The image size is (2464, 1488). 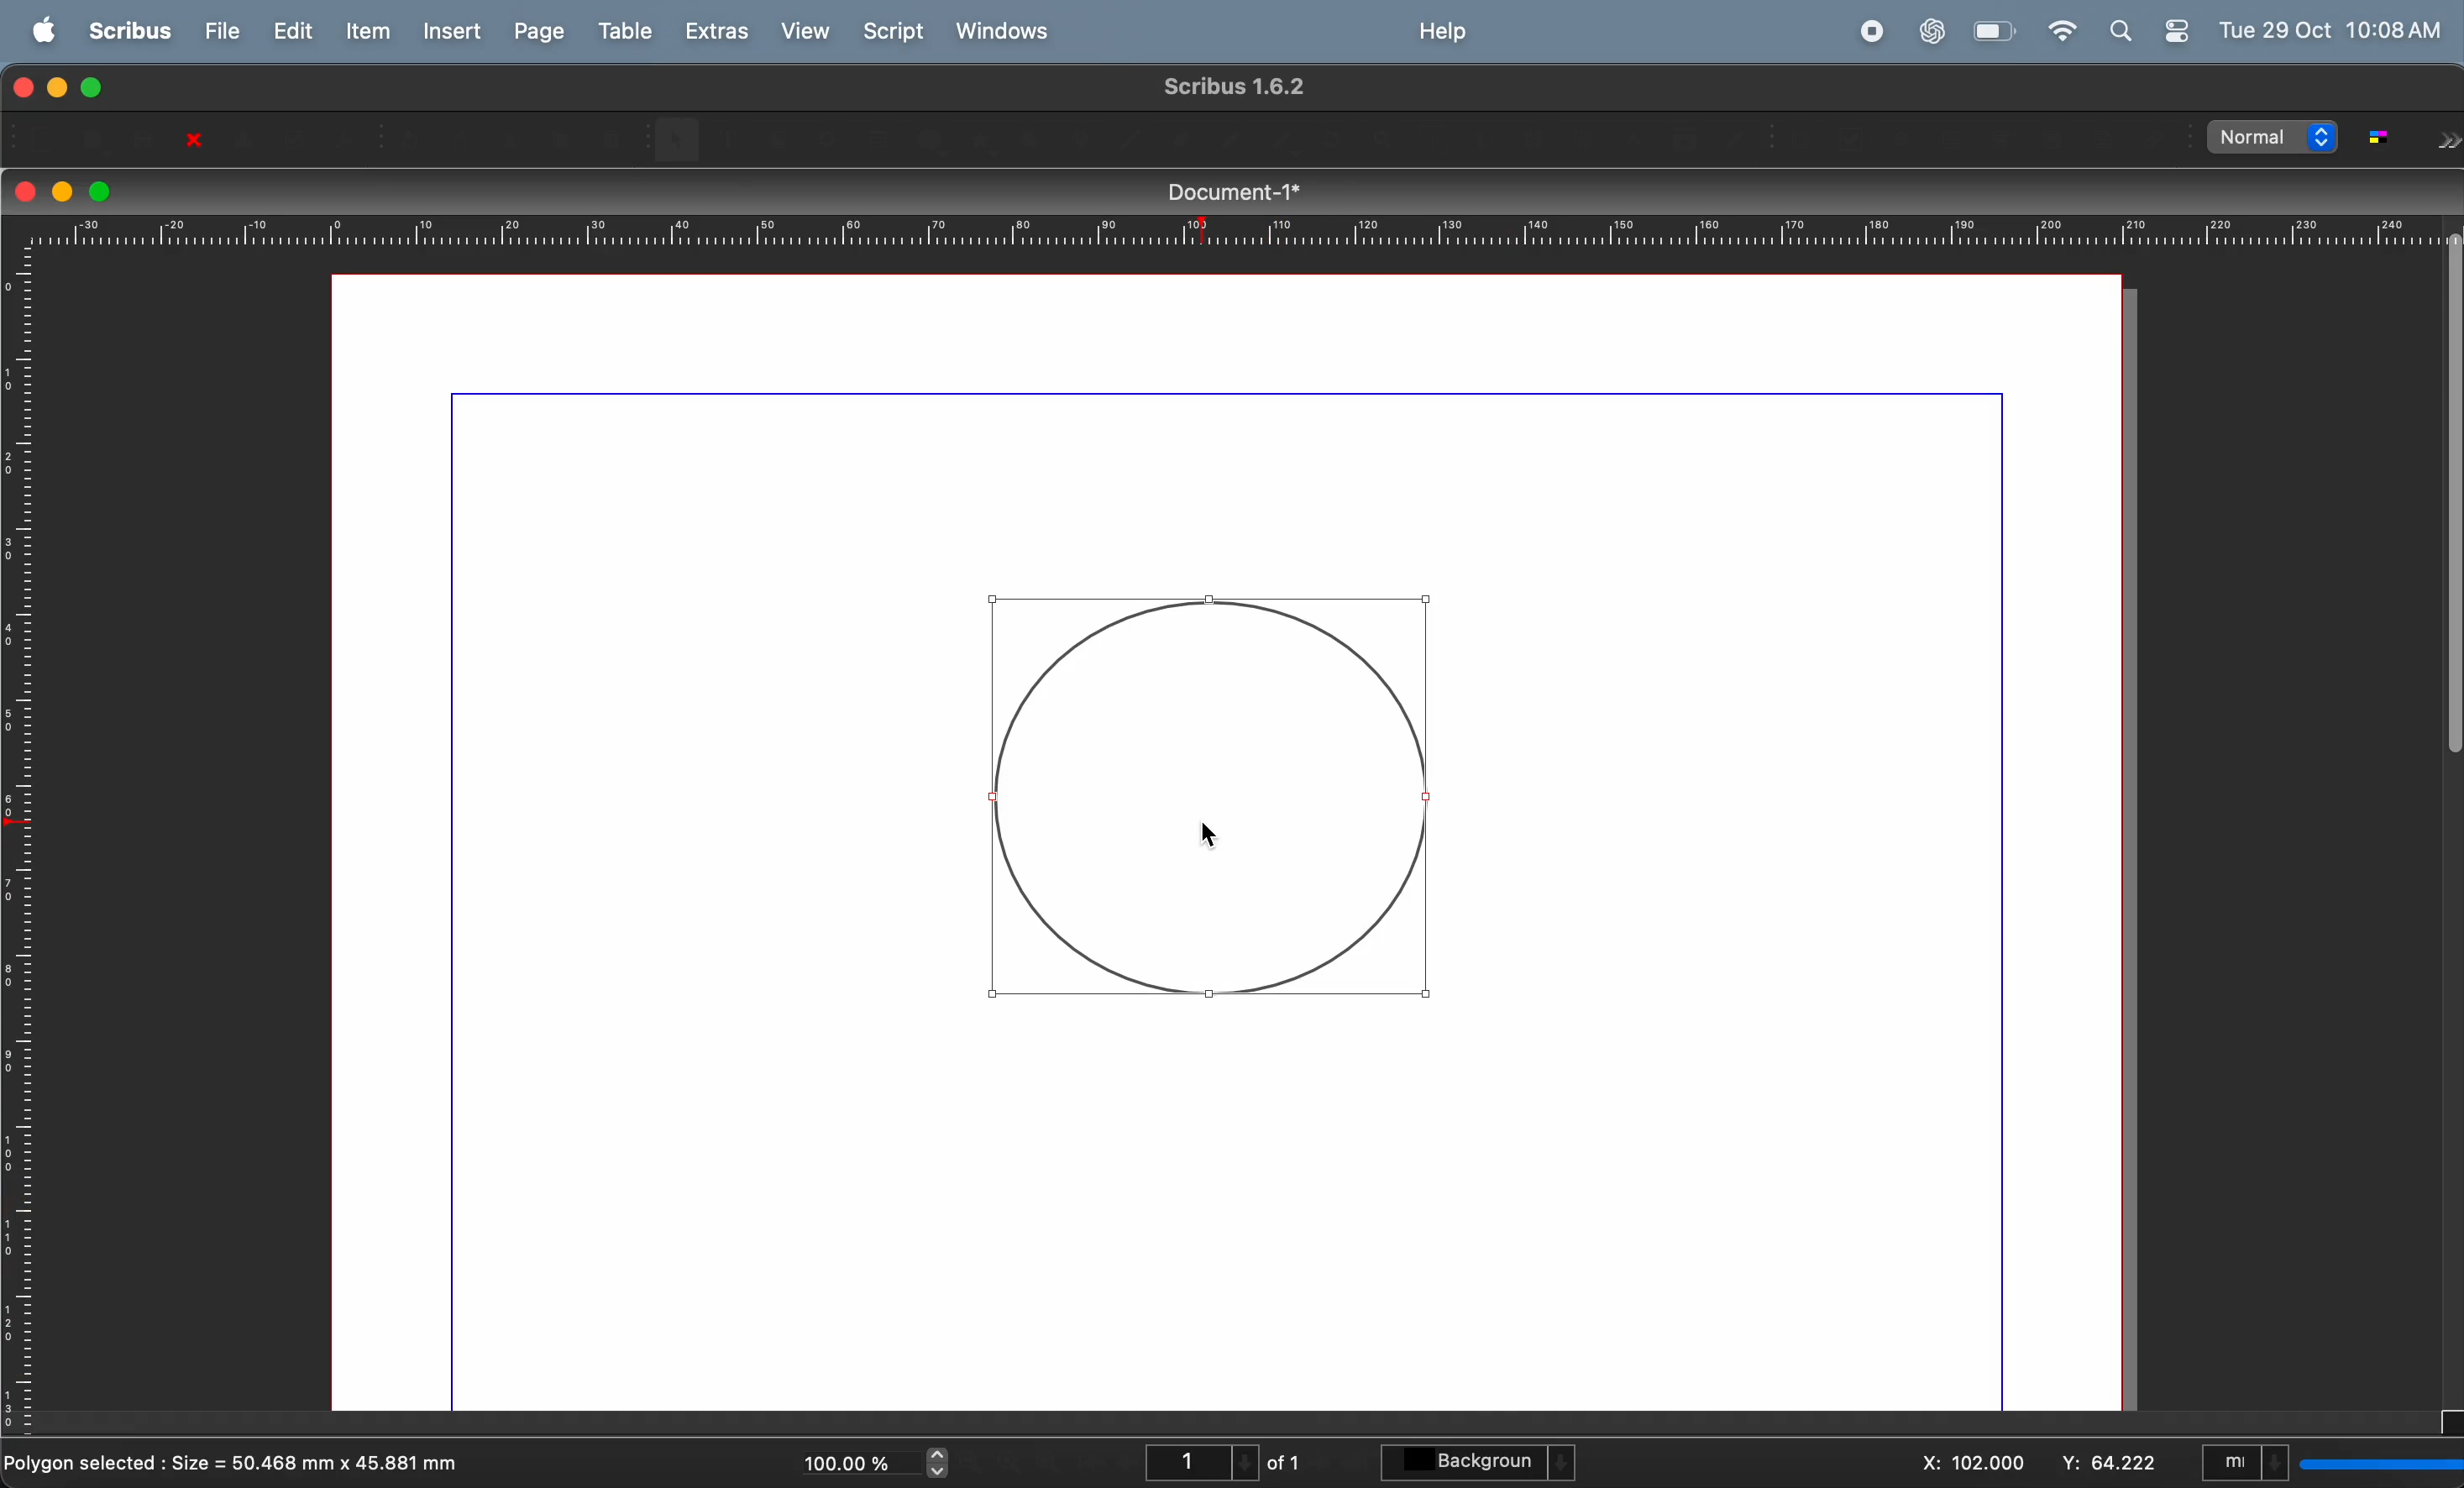 I want to click on forward, so click(x=2448, y=137).